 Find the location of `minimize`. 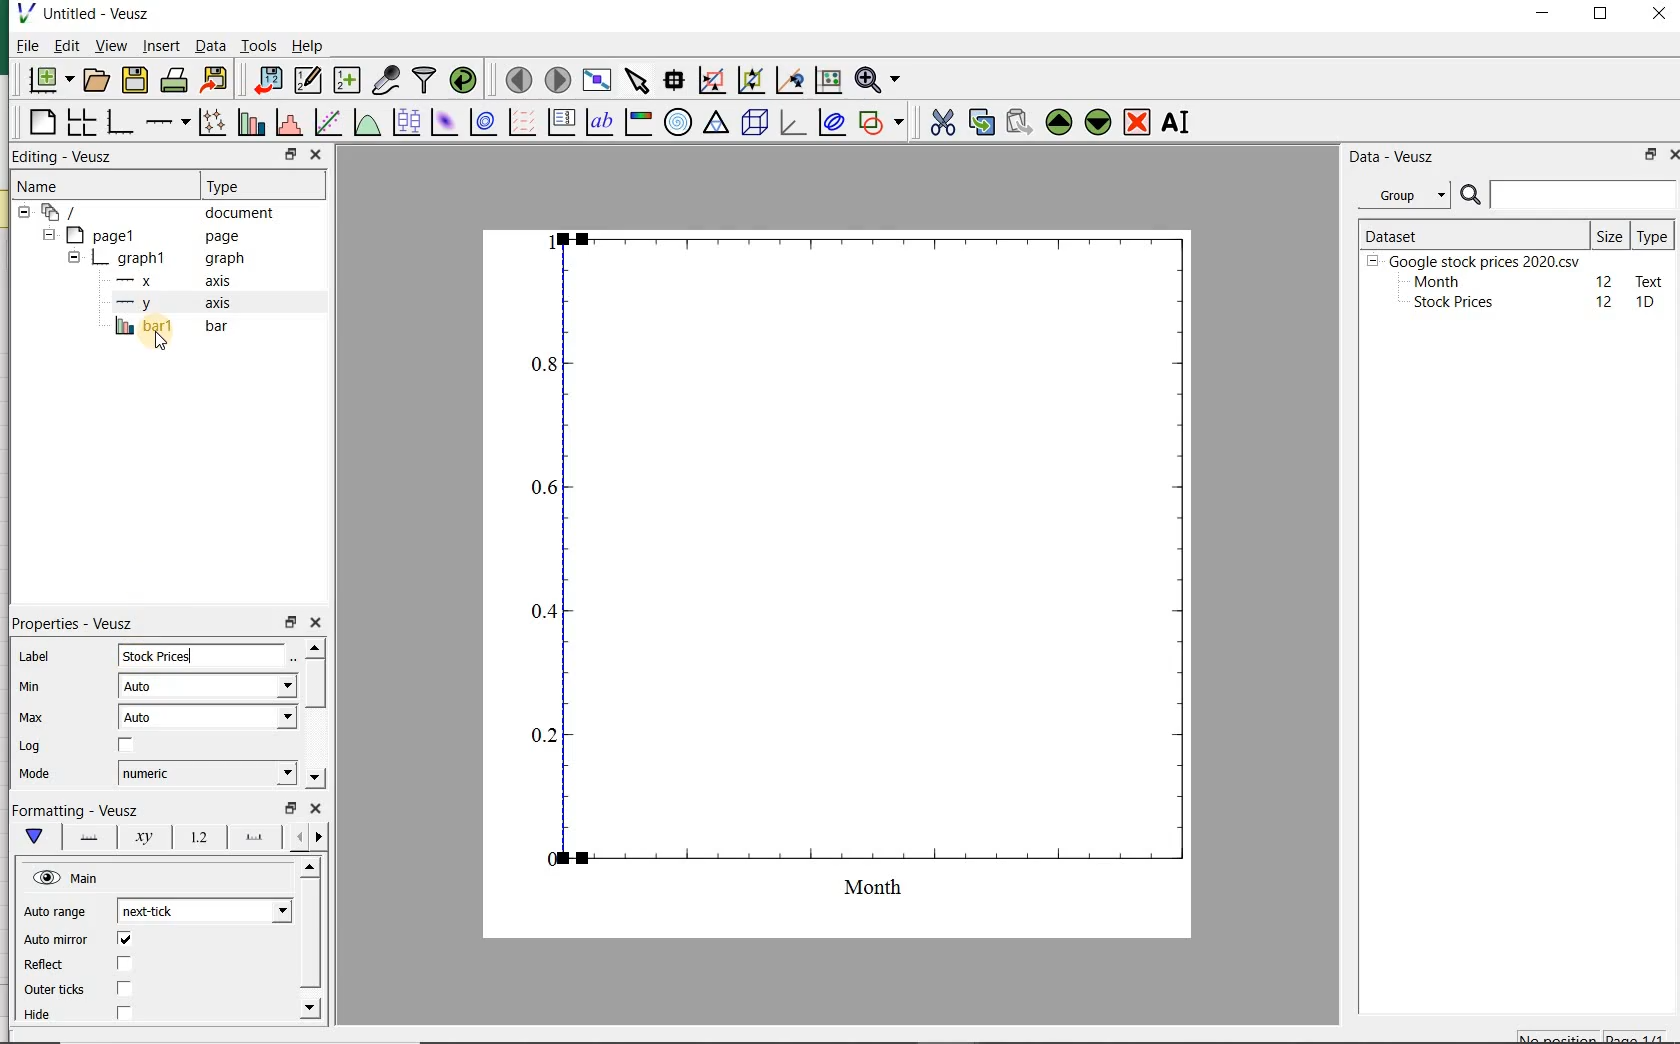

minimize is located at coordinates (1544, 15).